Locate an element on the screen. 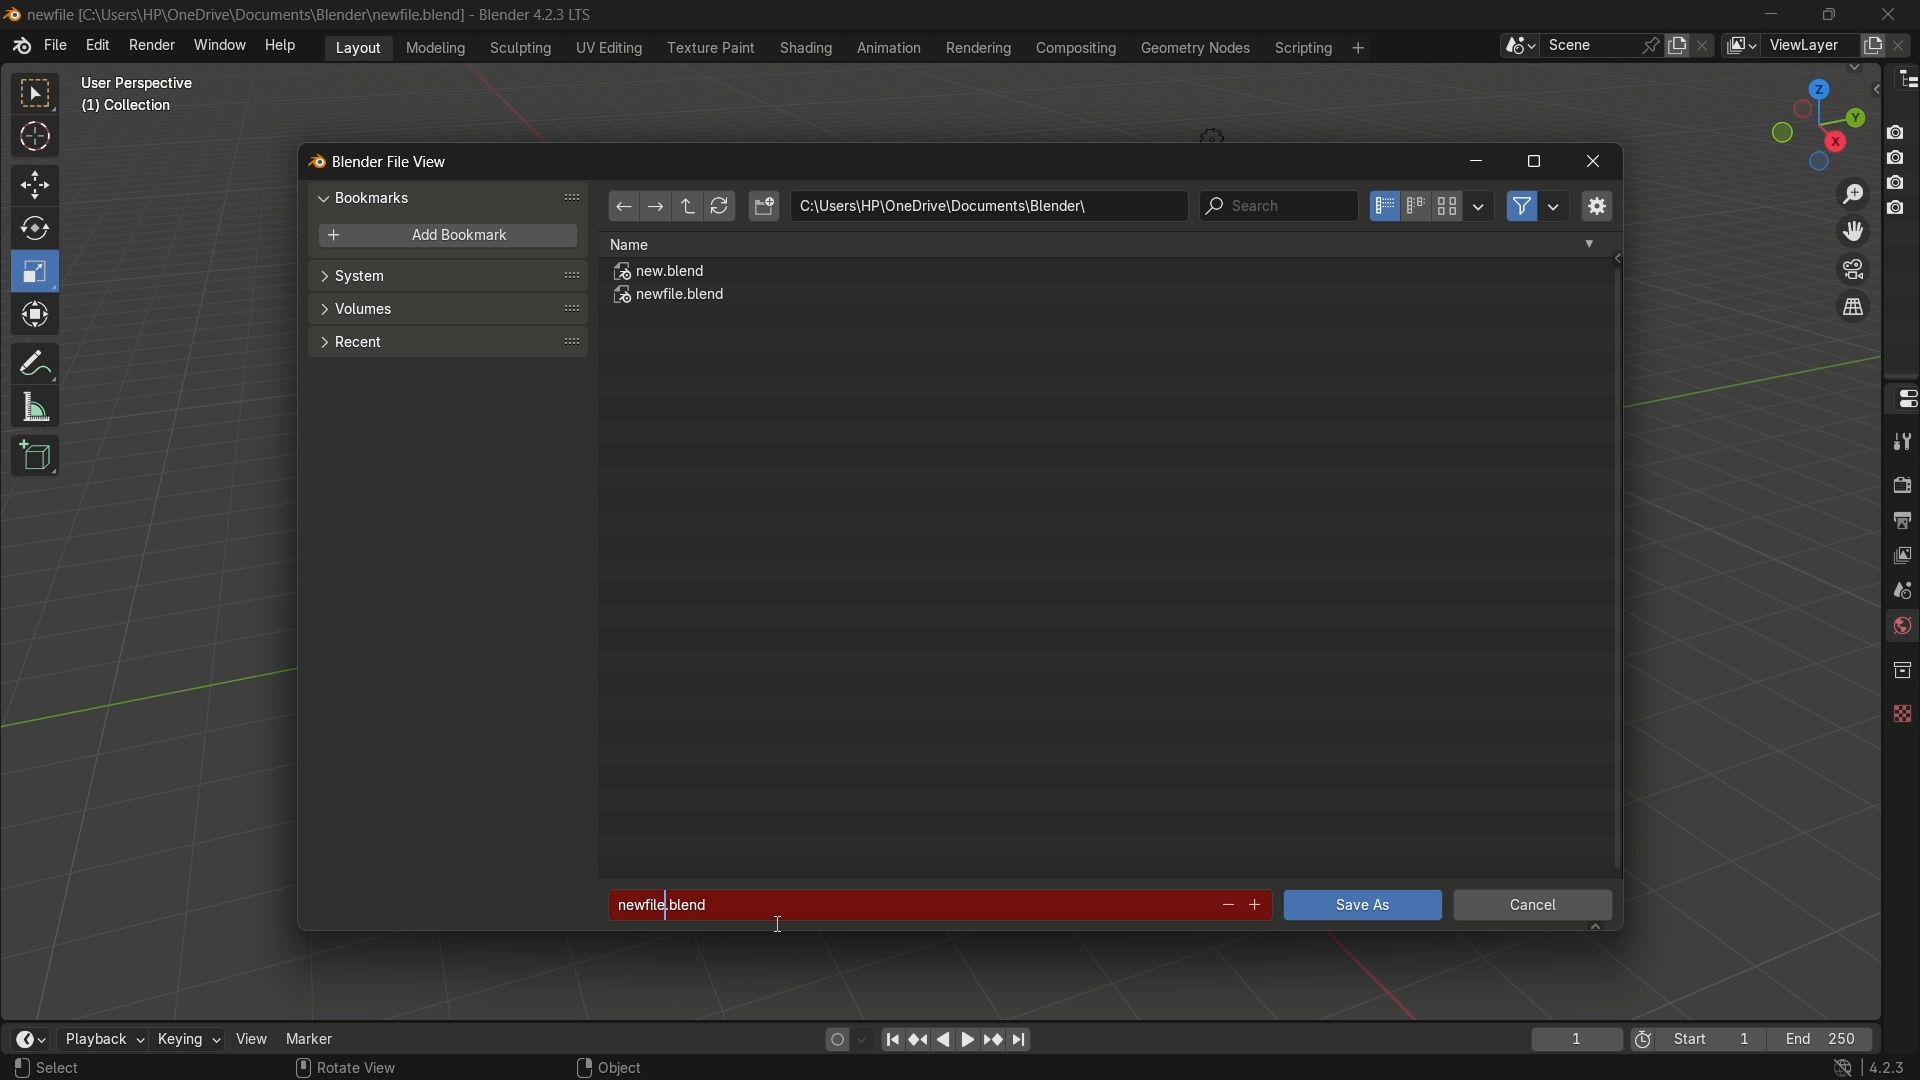 Image resolution: width=1920 pixels, height=1080 pixels. Blend is located at coordinates (12, 13).